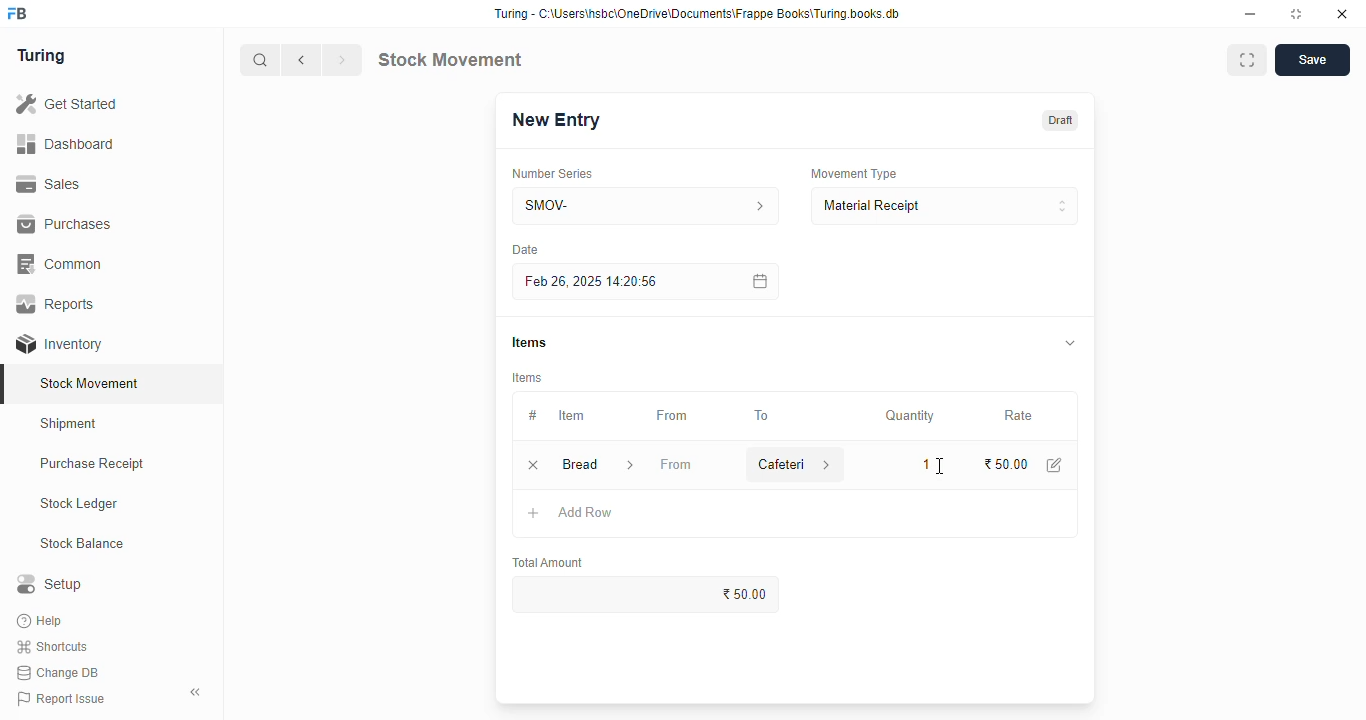 The height and width of the screenshot is (720, 1366). What do you see at coordinates (529, 342) in the screenshot?
I see `items` at bounding box center [529, 342].